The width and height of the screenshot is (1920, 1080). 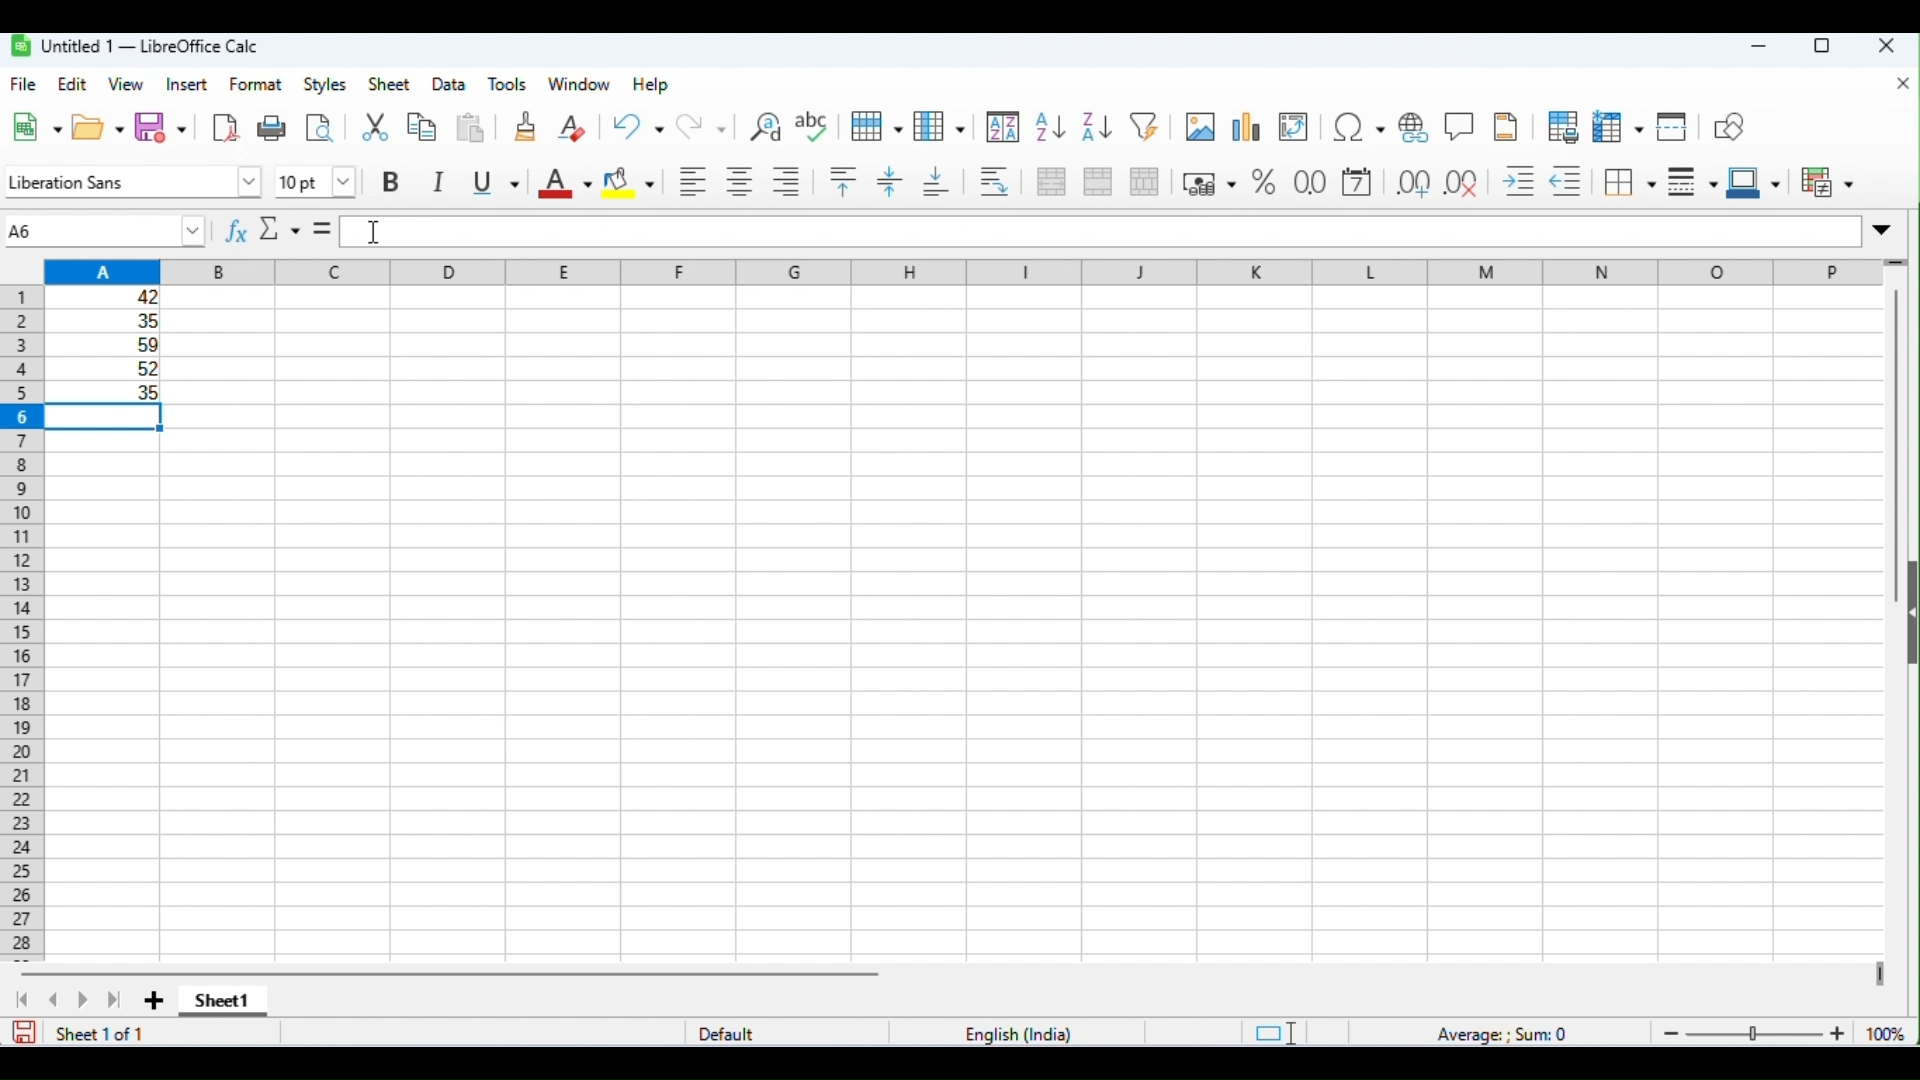 What do you see at coordinates (1049, 181) in the screenshot?
I see `merge and center` at bounding box center [1049, 181].